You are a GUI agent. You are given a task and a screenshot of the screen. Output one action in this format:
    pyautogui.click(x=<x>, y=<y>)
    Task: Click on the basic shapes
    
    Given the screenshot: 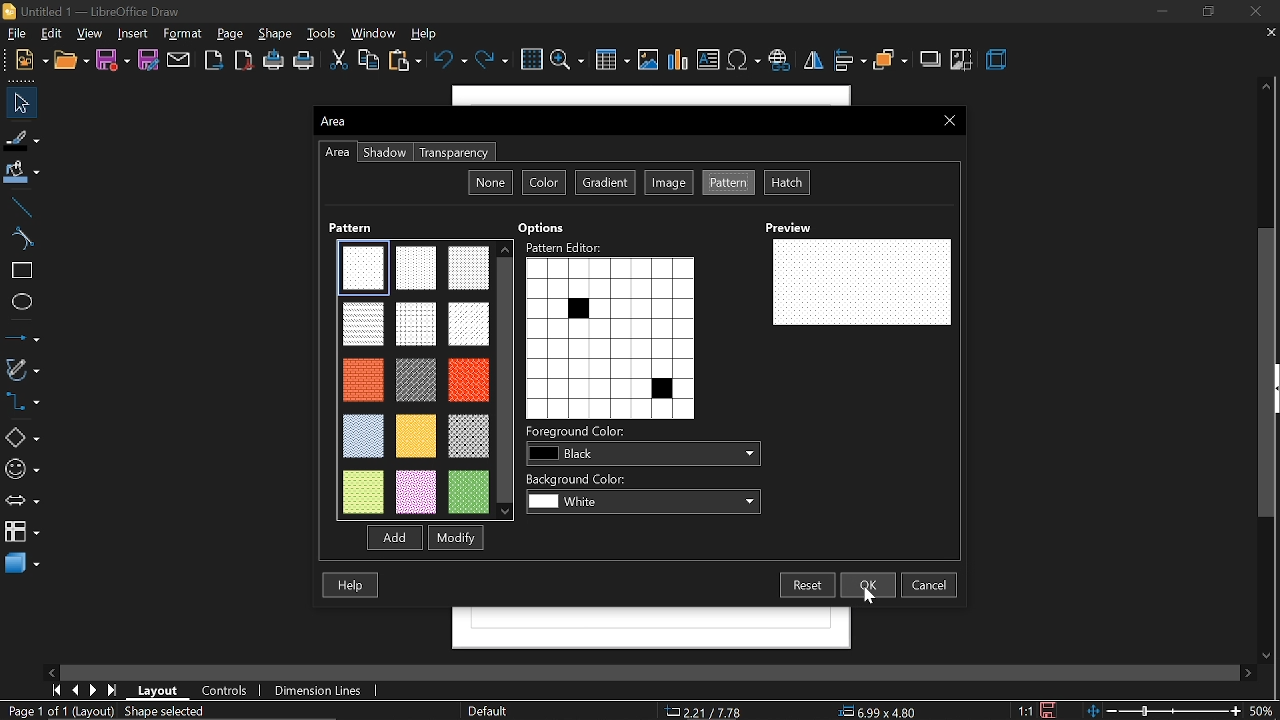 What is the action you would take?
    pyautogui.click(x=21, y=438)
    